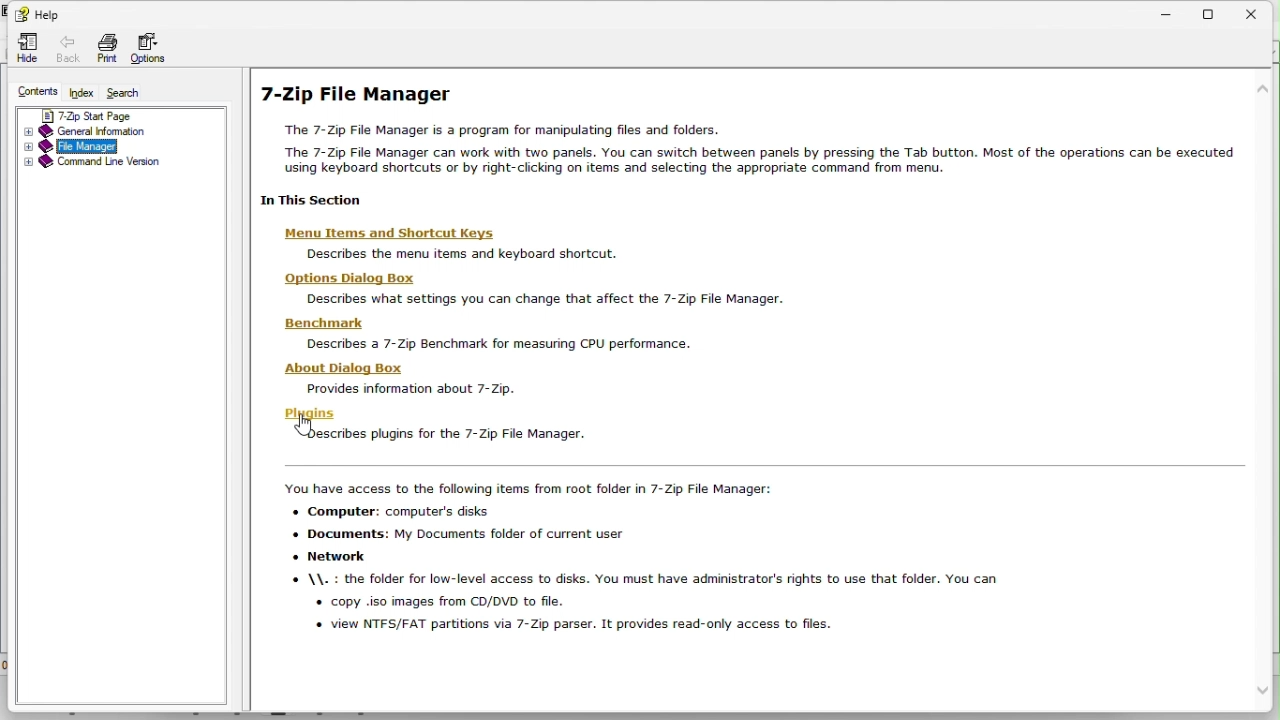  What do you see at coordinates (26, 48) in the screenshot?
I see `Hide` at bounding box center [26, 48].